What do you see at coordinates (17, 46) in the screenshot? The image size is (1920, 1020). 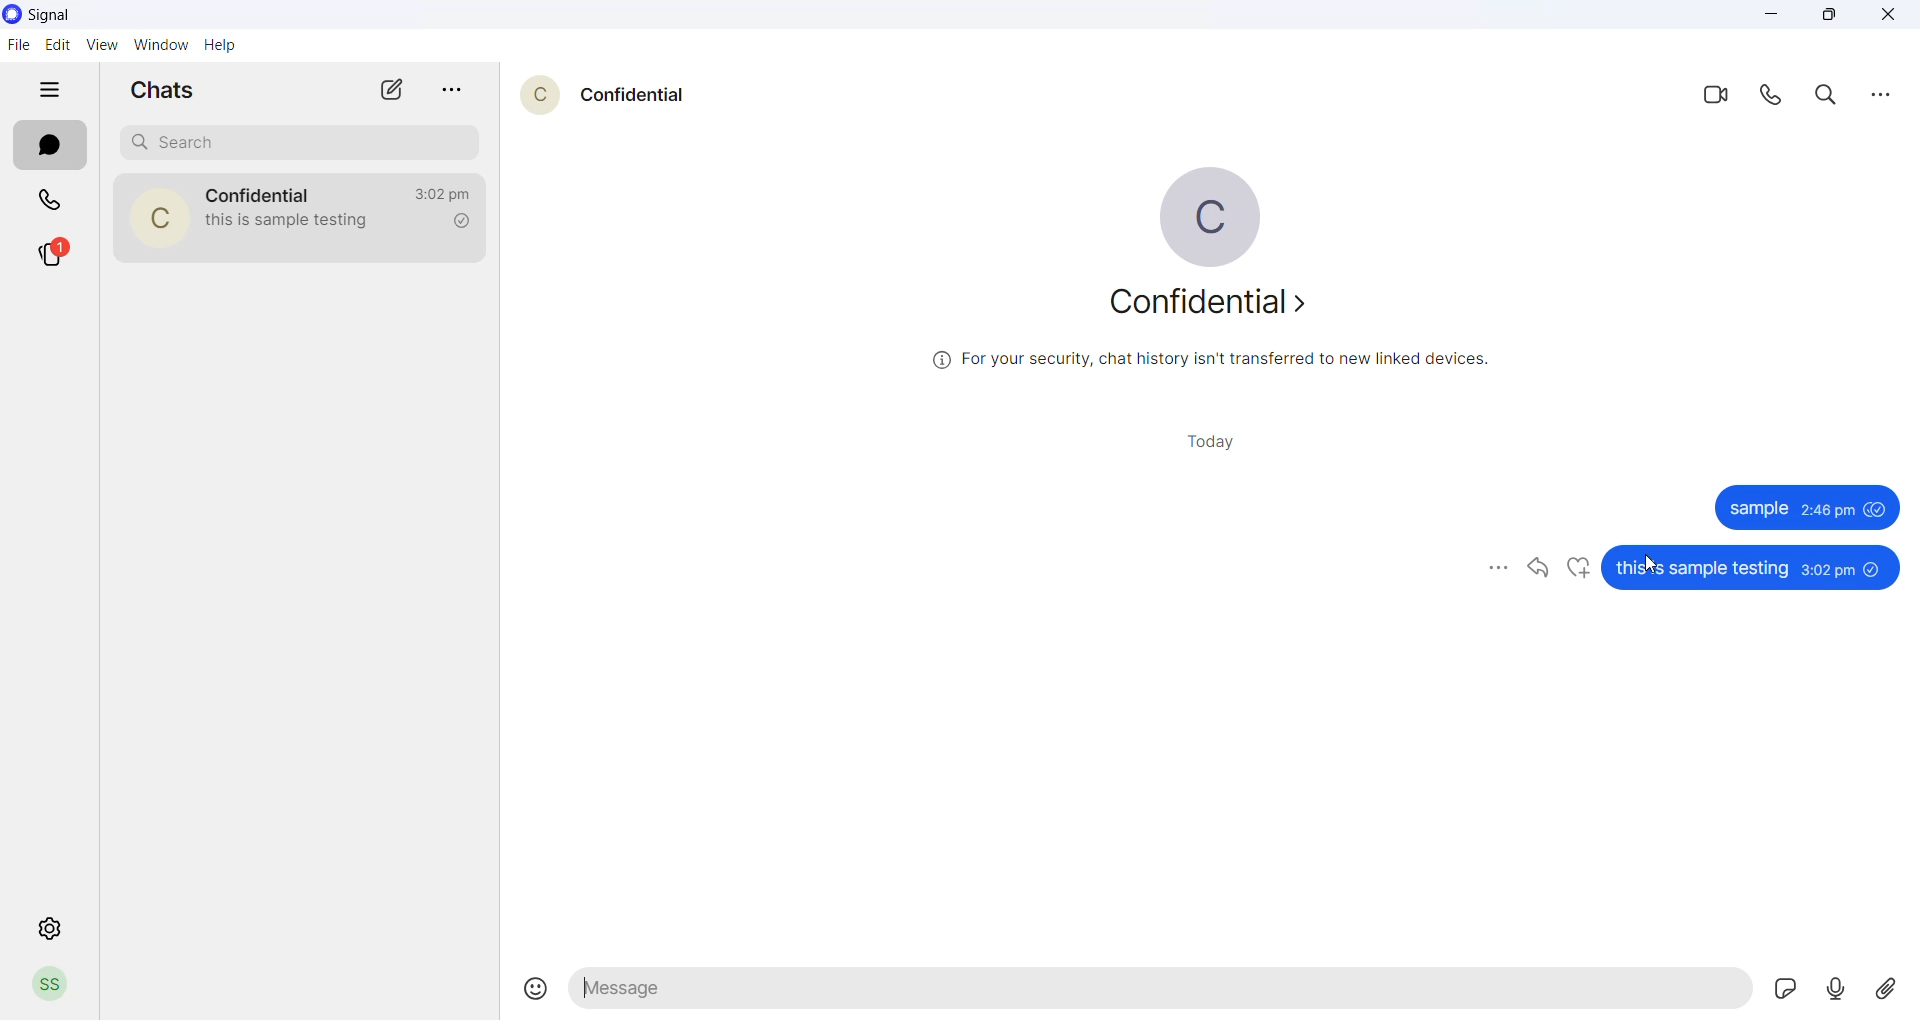 I see `file` at bounding box center [17, 46].